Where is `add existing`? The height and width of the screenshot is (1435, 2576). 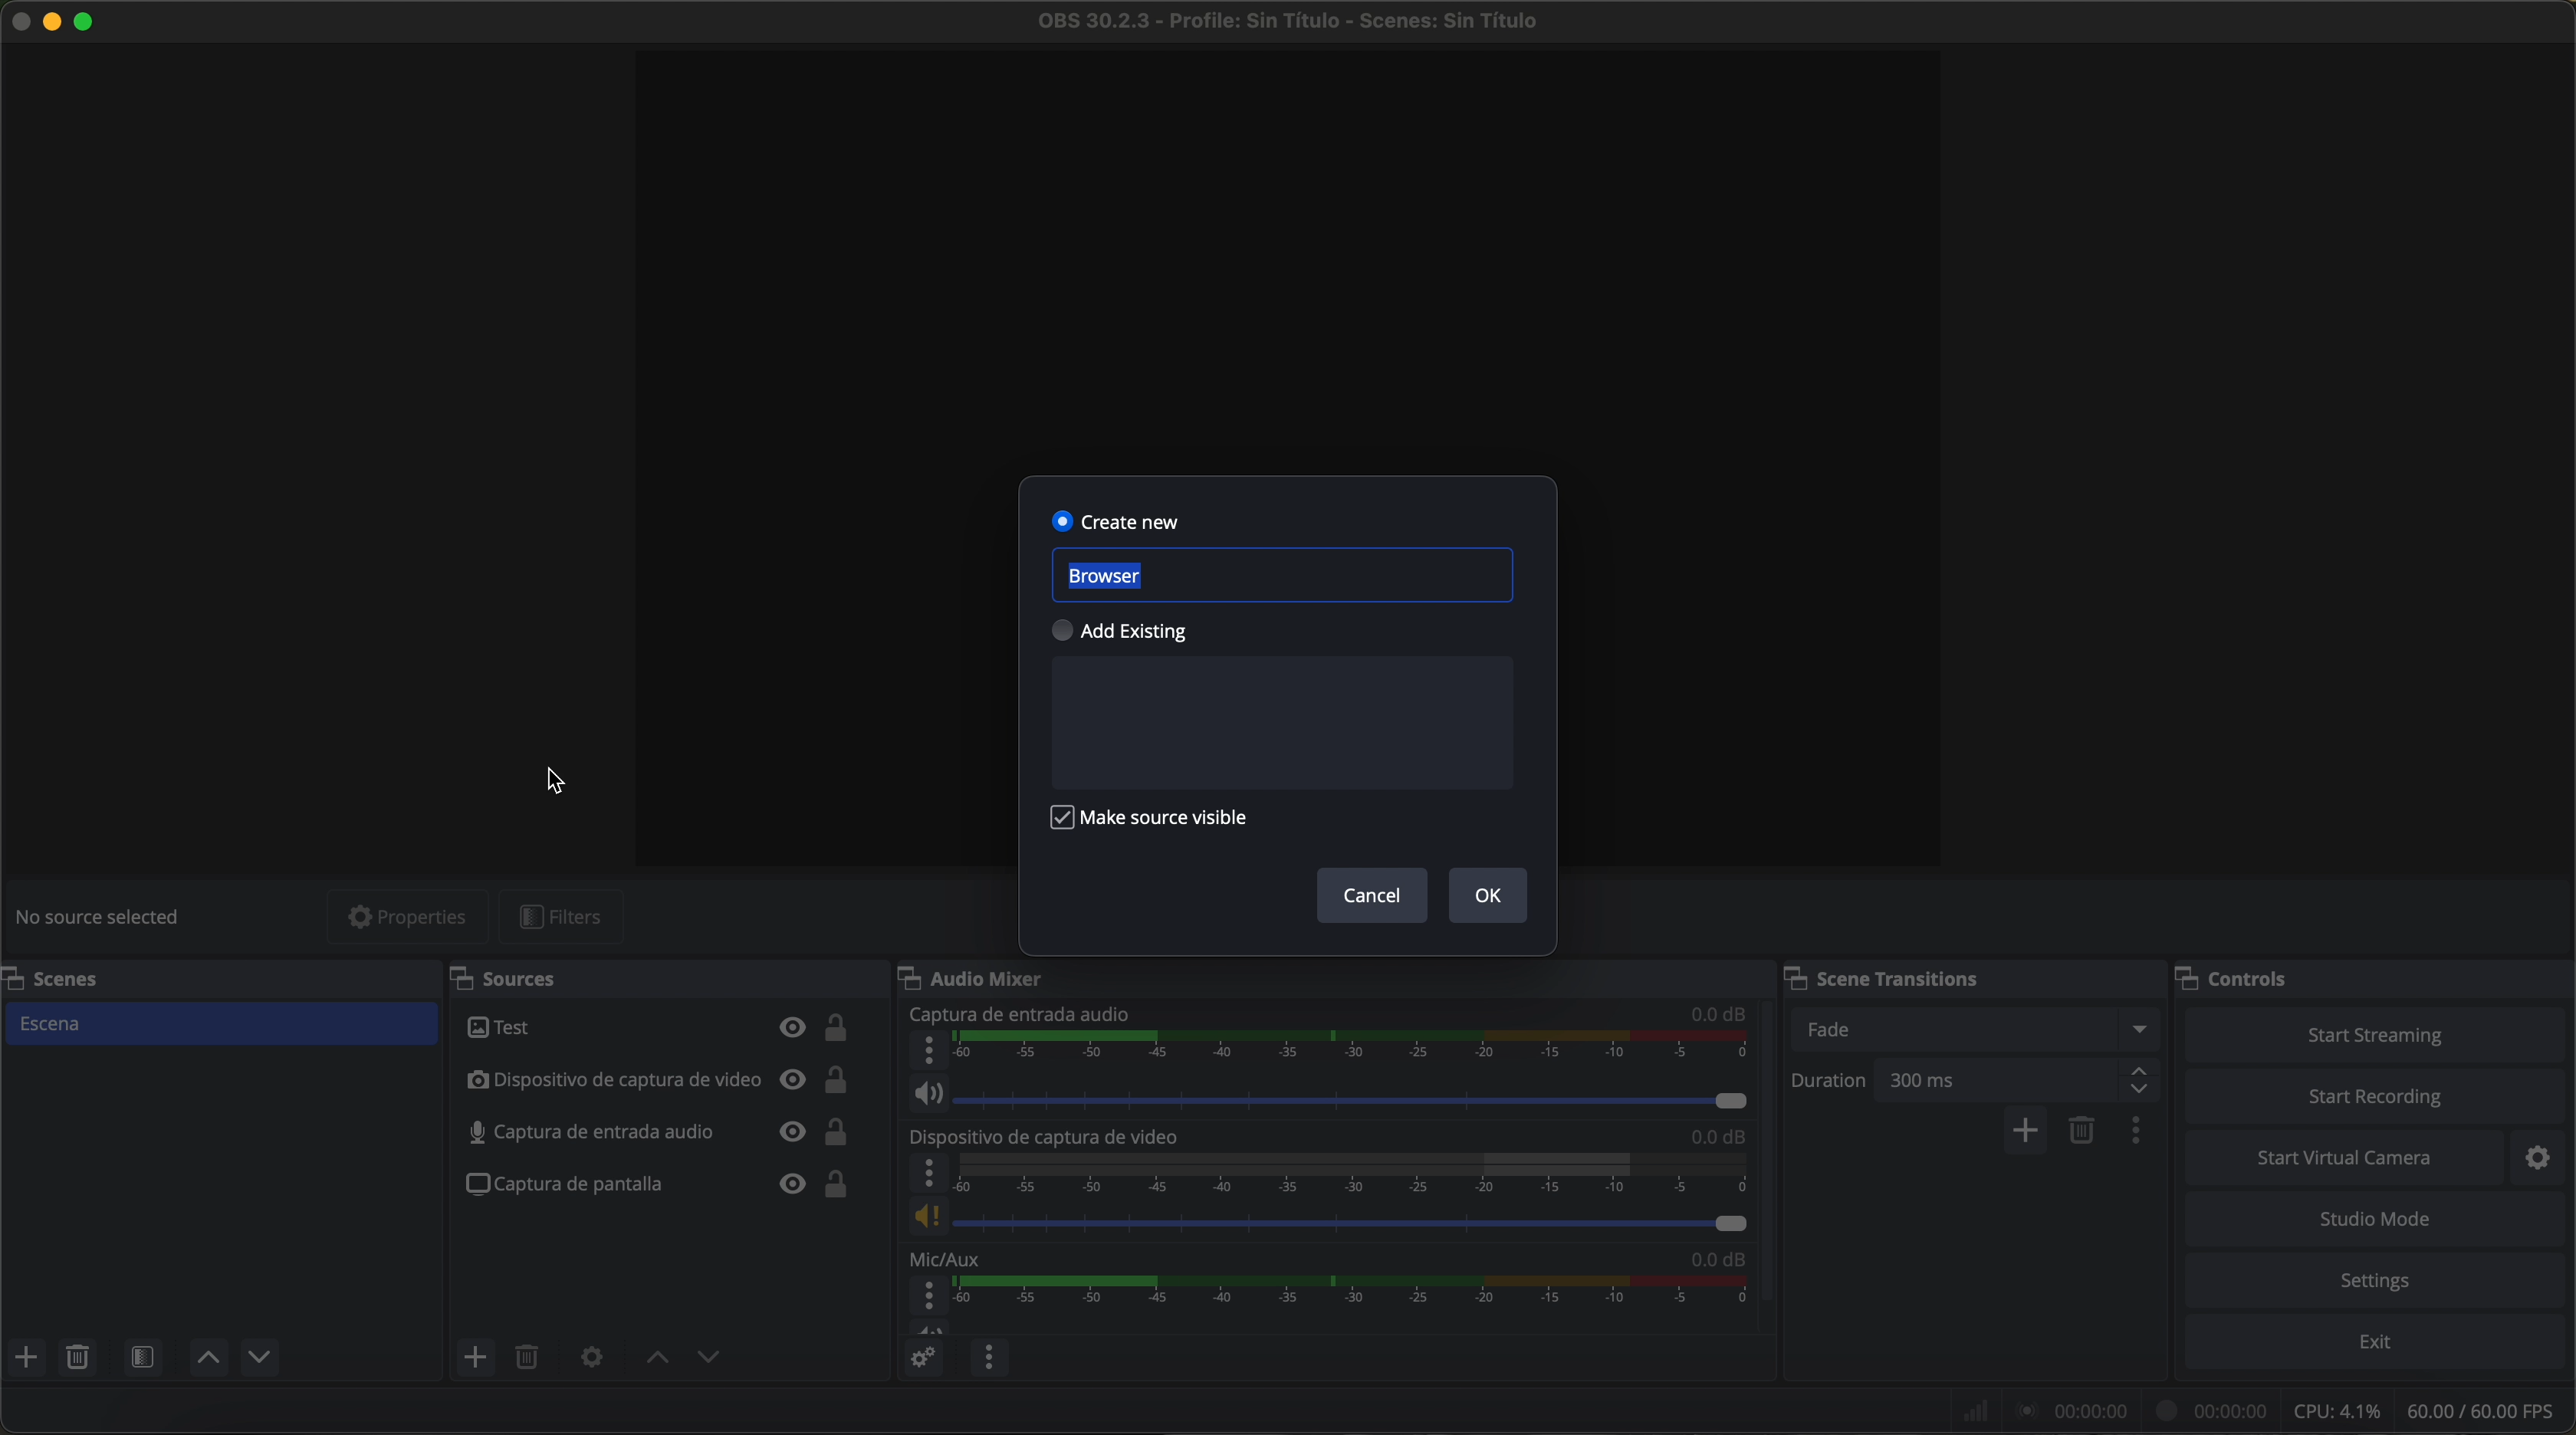
add existing is located at coordinates (1132, 632).